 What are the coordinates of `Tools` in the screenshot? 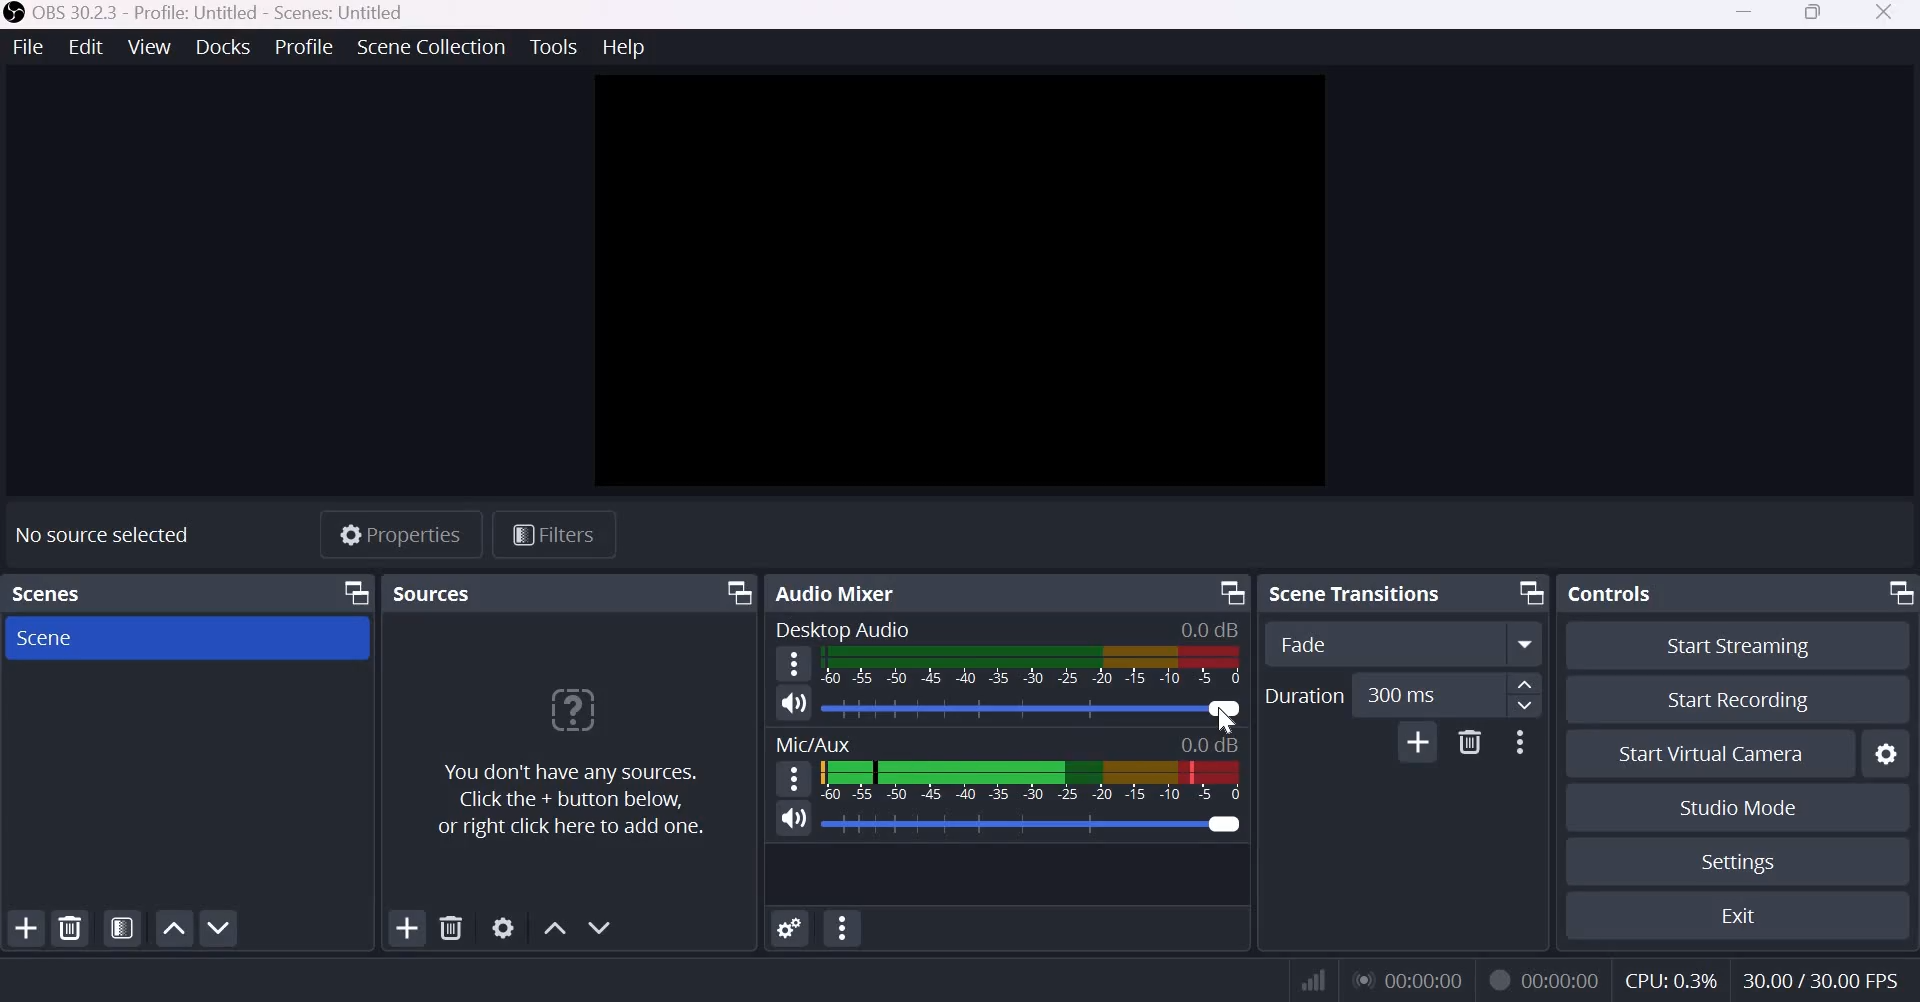 It's located at (554, 47).